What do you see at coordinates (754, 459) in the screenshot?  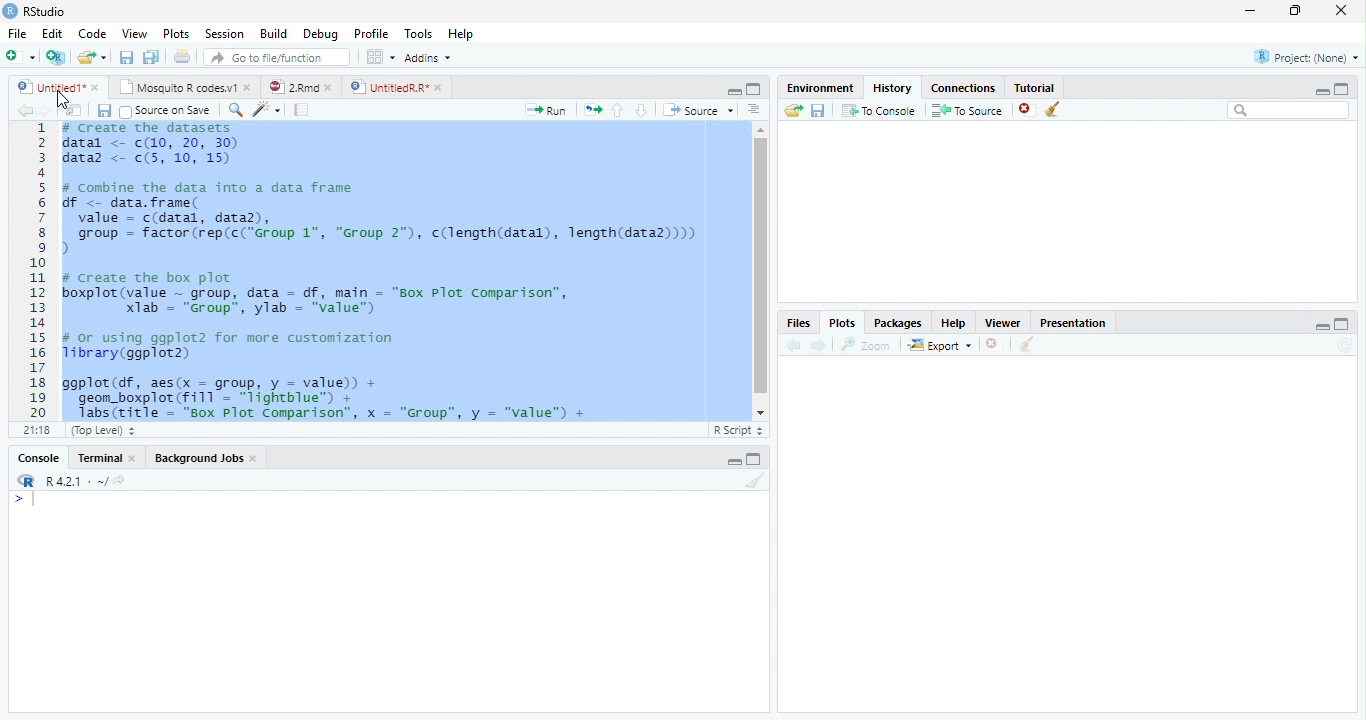 I see `Maximize` at bounding box center [754, 459].